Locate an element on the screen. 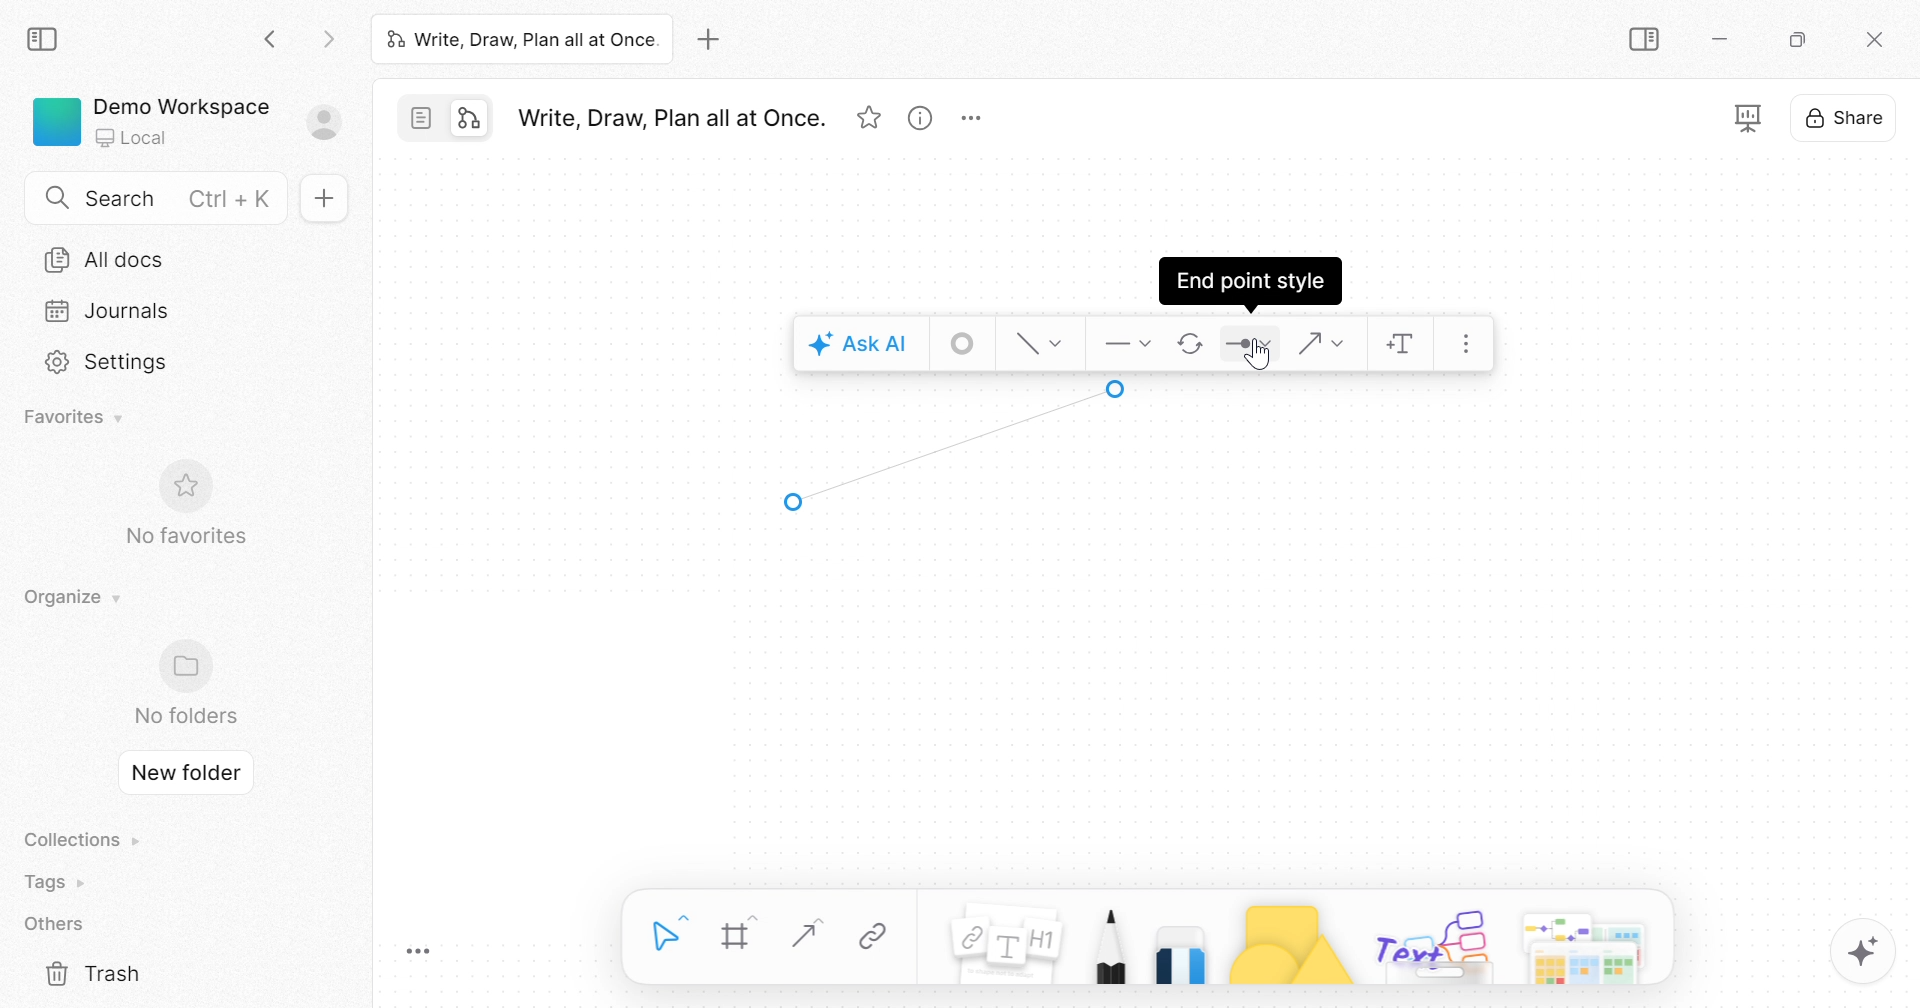 This screenshot has height=1008, width=1920. Write, Draw, Plan all at Once. is located at coordinates (670, 118).